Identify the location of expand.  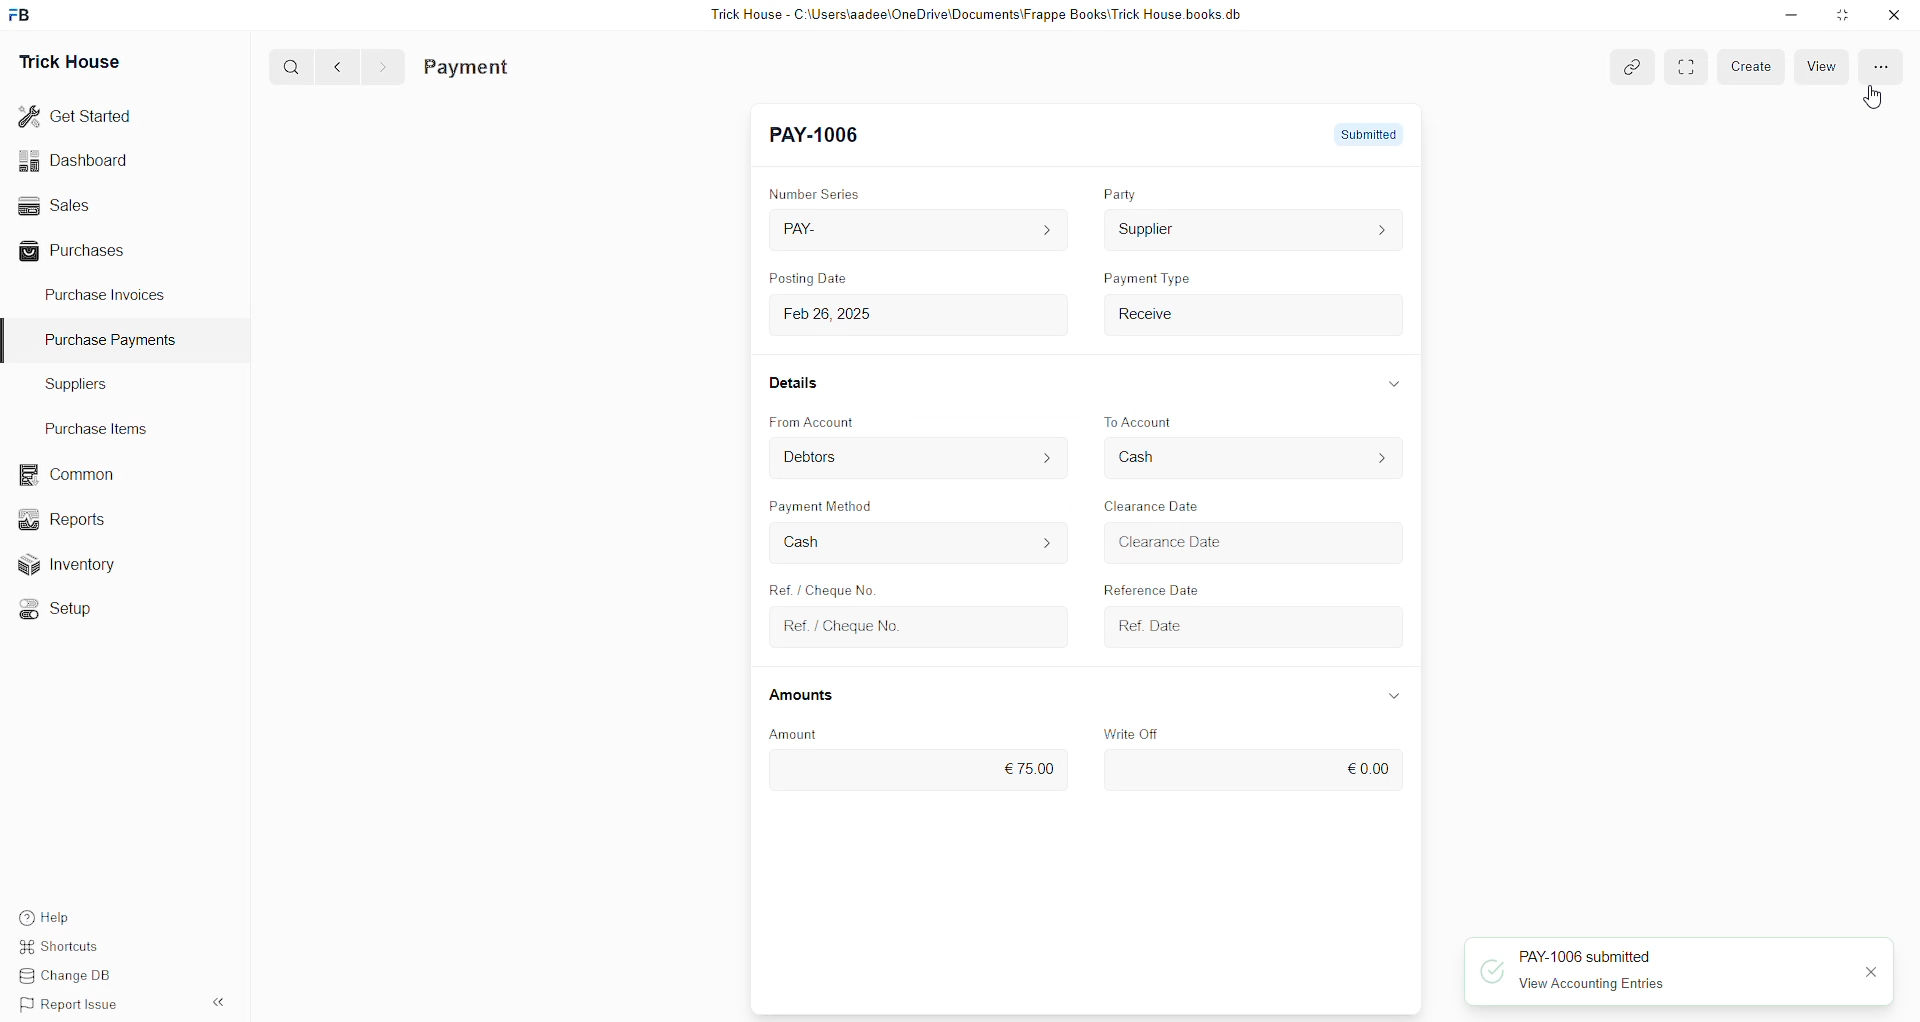
(1385, 693).